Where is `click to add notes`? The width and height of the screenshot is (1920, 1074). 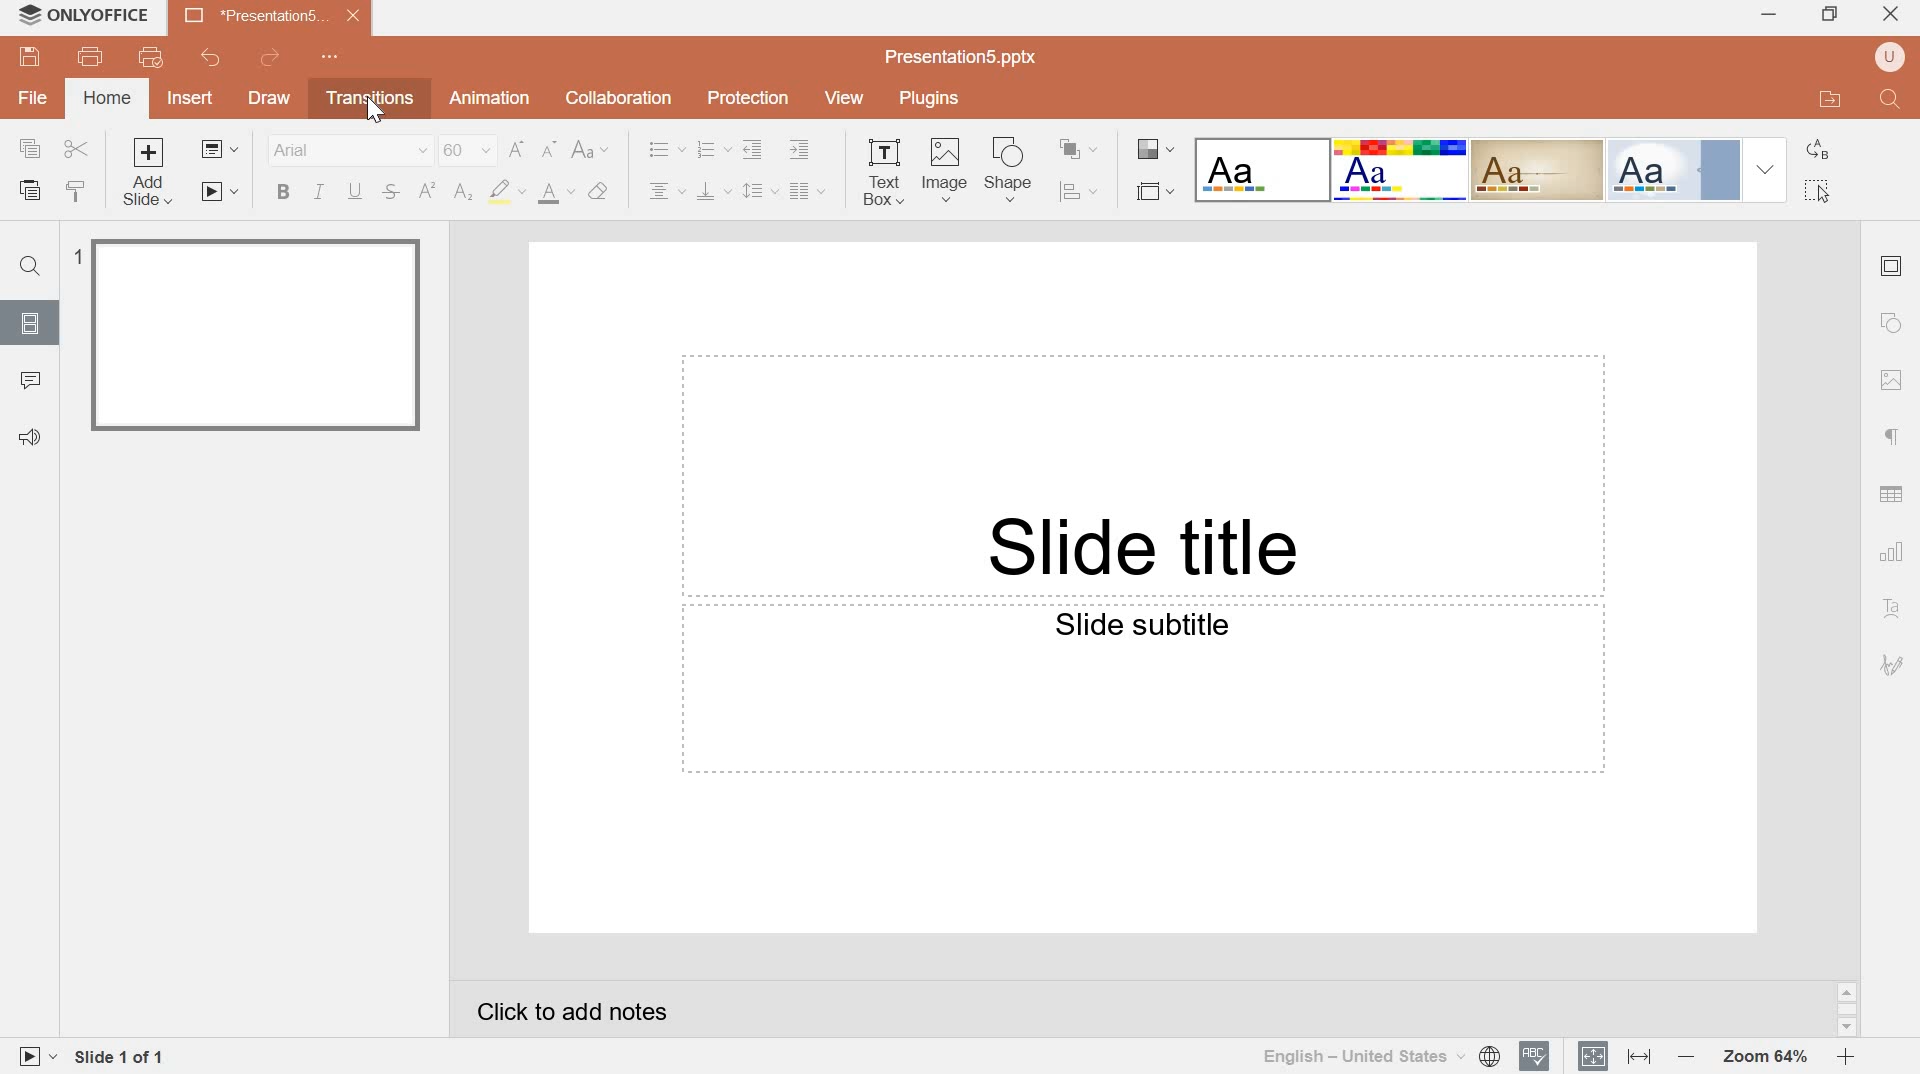 click to add notes is located at coordinates (574, 1012).